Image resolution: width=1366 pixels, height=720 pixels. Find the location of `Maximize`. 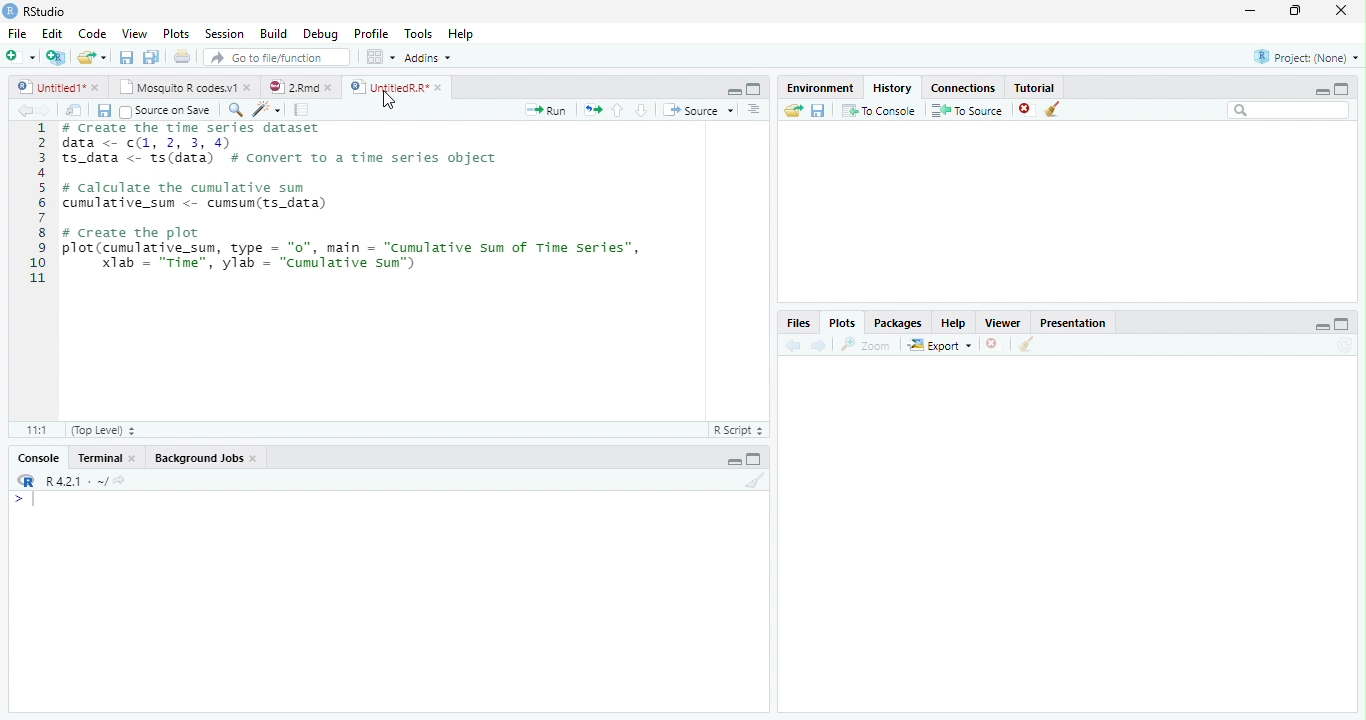

Maximize is located at coordinates (756, 460).